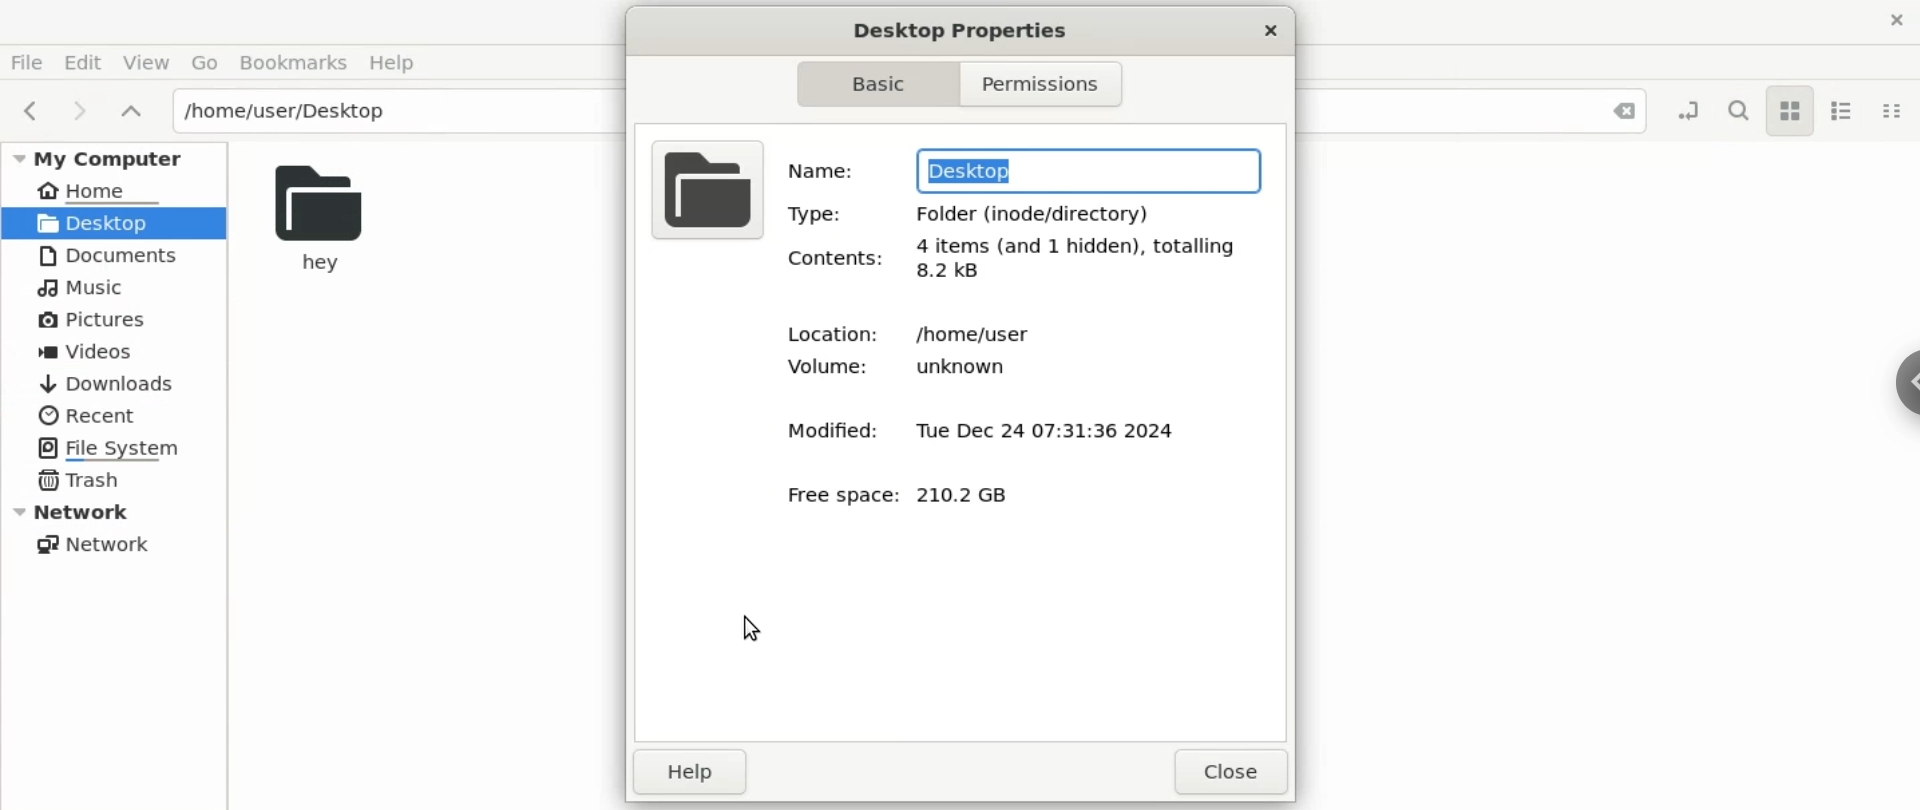 Image resolution: width=1920 pixels, height=810 pixels. Describe the element at coordinates (1228, 770) in the screenshot. I see `close` at that location.